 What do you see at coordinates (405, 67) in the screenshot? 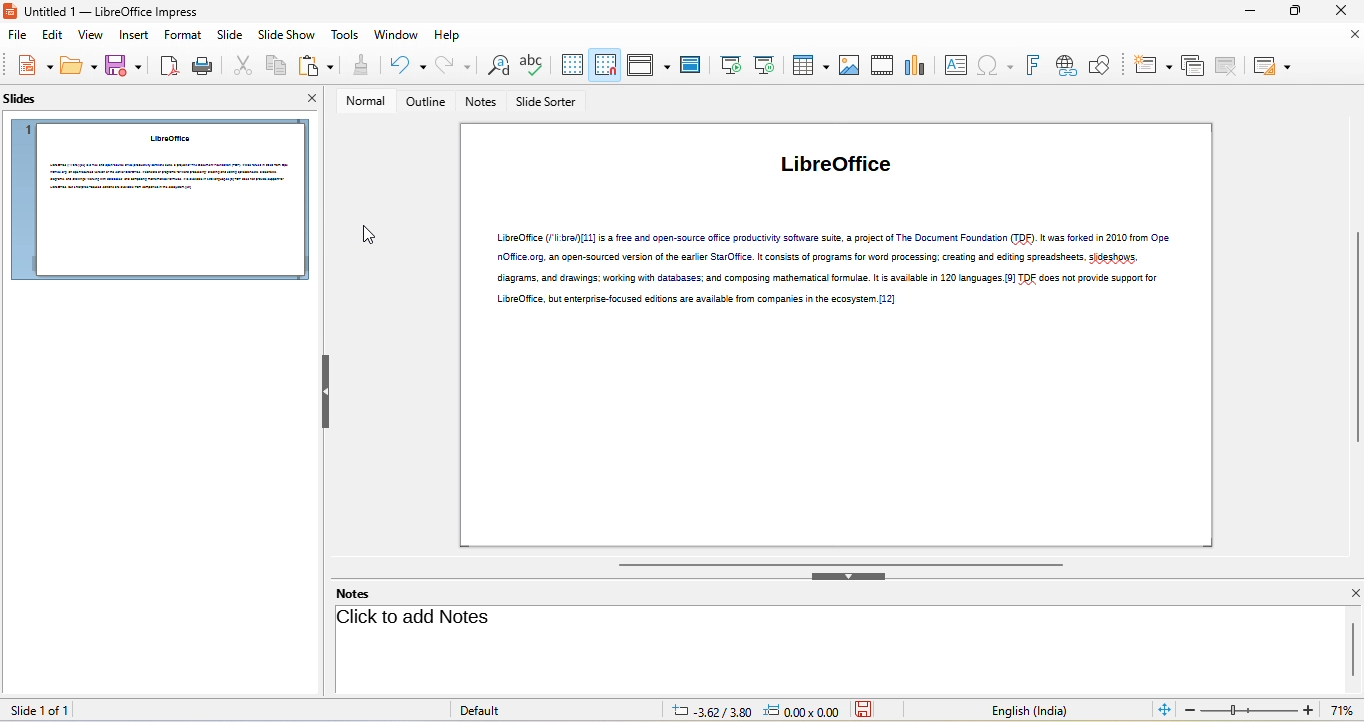
I see `undo` at bounding box center [405, 67].